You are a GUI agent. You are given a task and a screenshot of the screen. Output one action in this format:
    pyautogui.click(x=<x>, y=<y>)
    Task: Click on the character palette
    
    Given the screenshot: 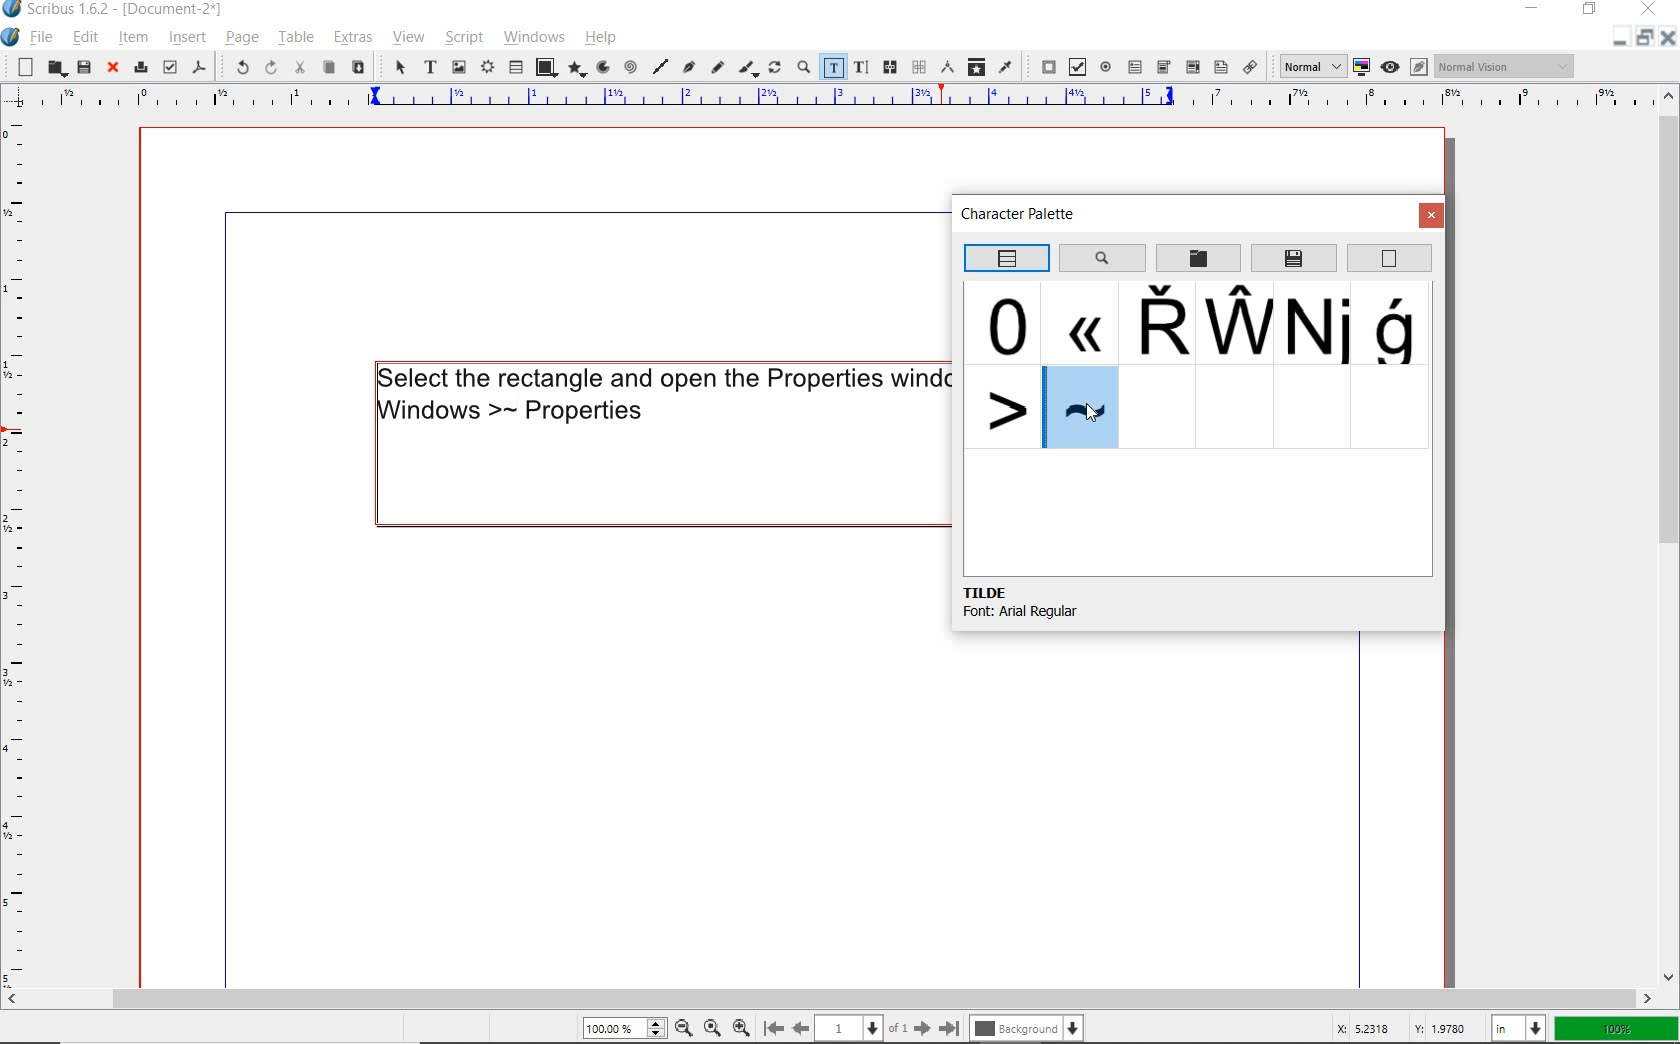 What is the action you would take?
    pyautogui.click(x=1025, y=216)
    